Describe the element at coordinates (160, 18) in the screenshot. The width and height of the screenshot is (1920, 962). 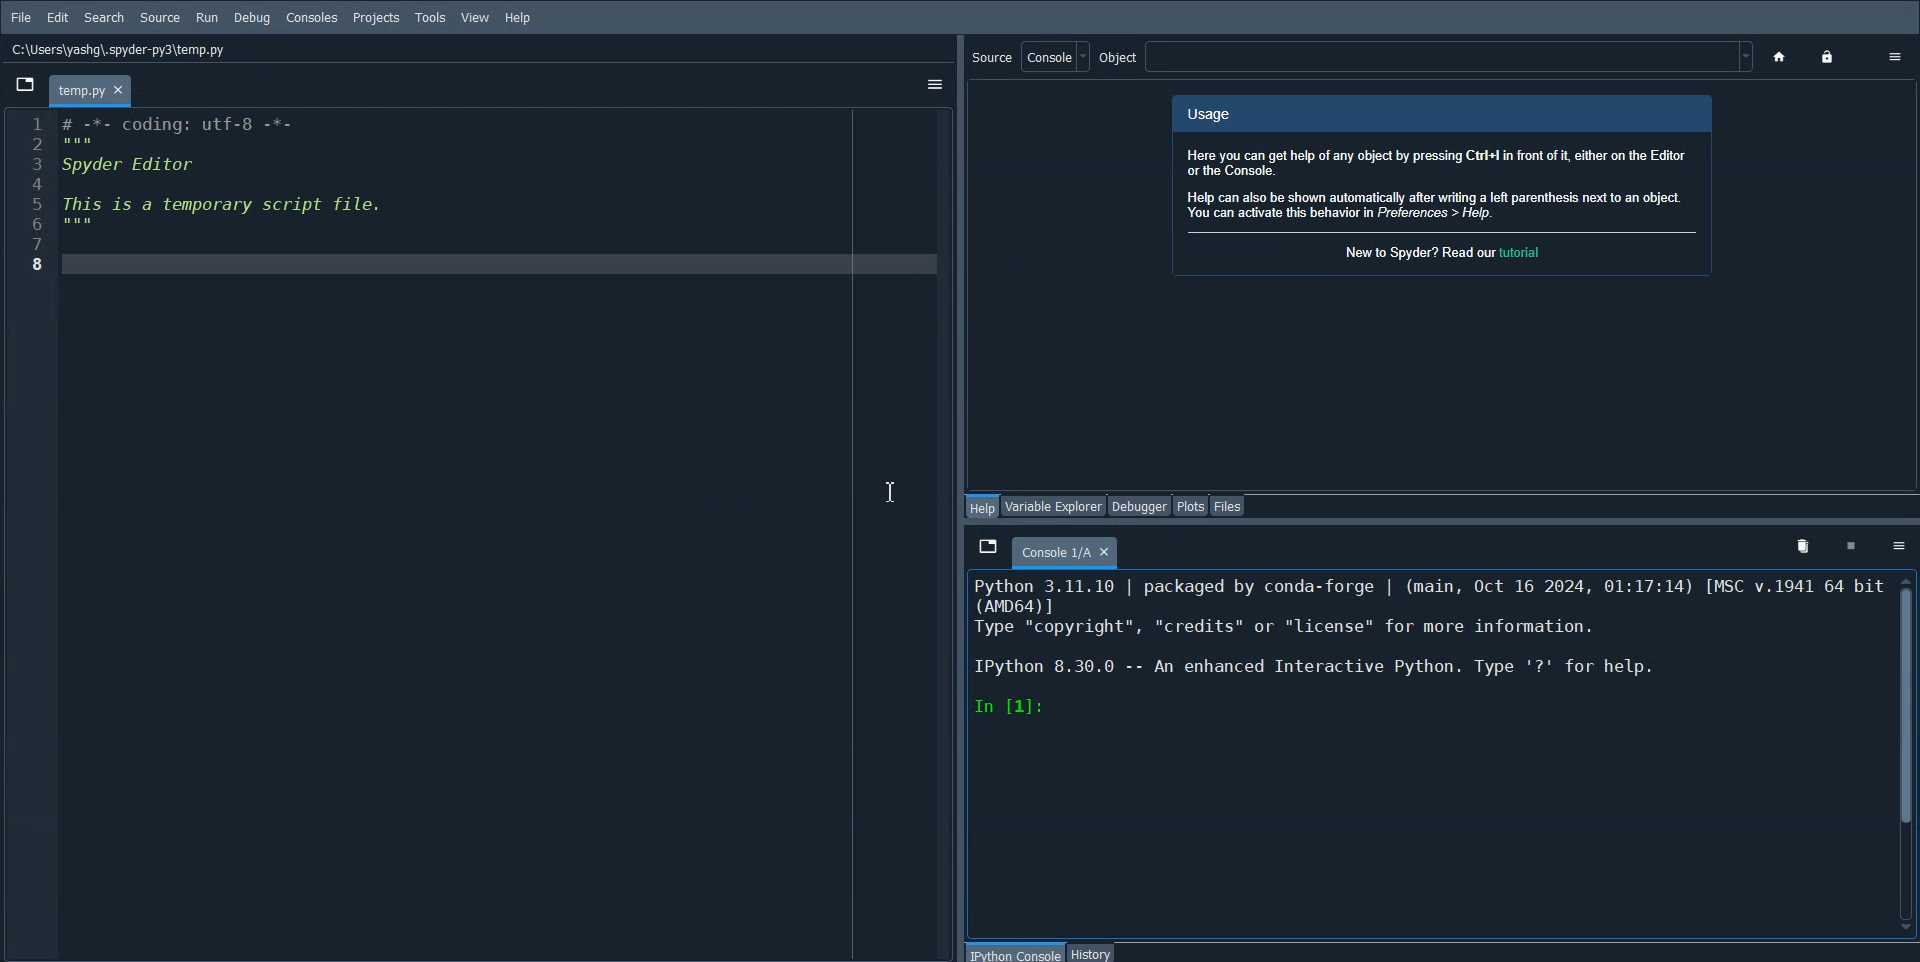
I see `Source` at that location.